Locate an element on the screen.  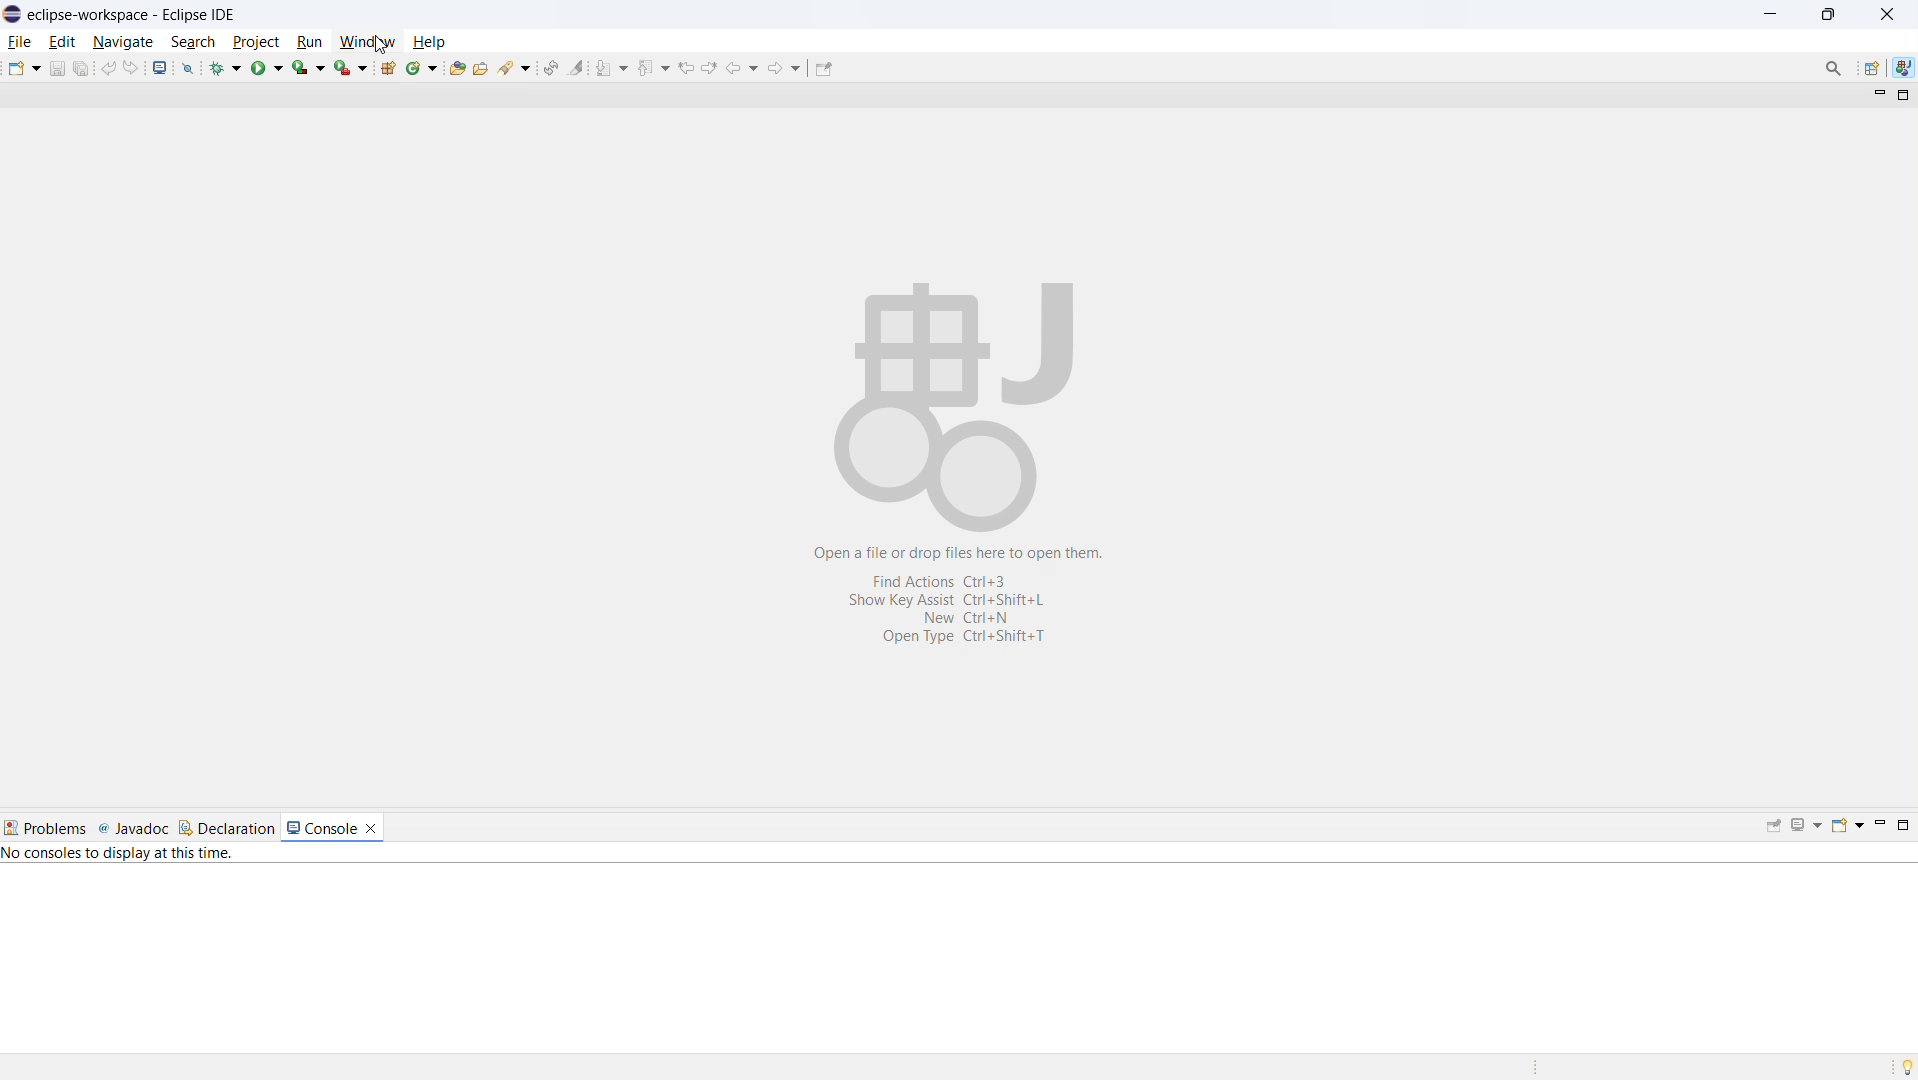
run is located at coordinates (310, 40).